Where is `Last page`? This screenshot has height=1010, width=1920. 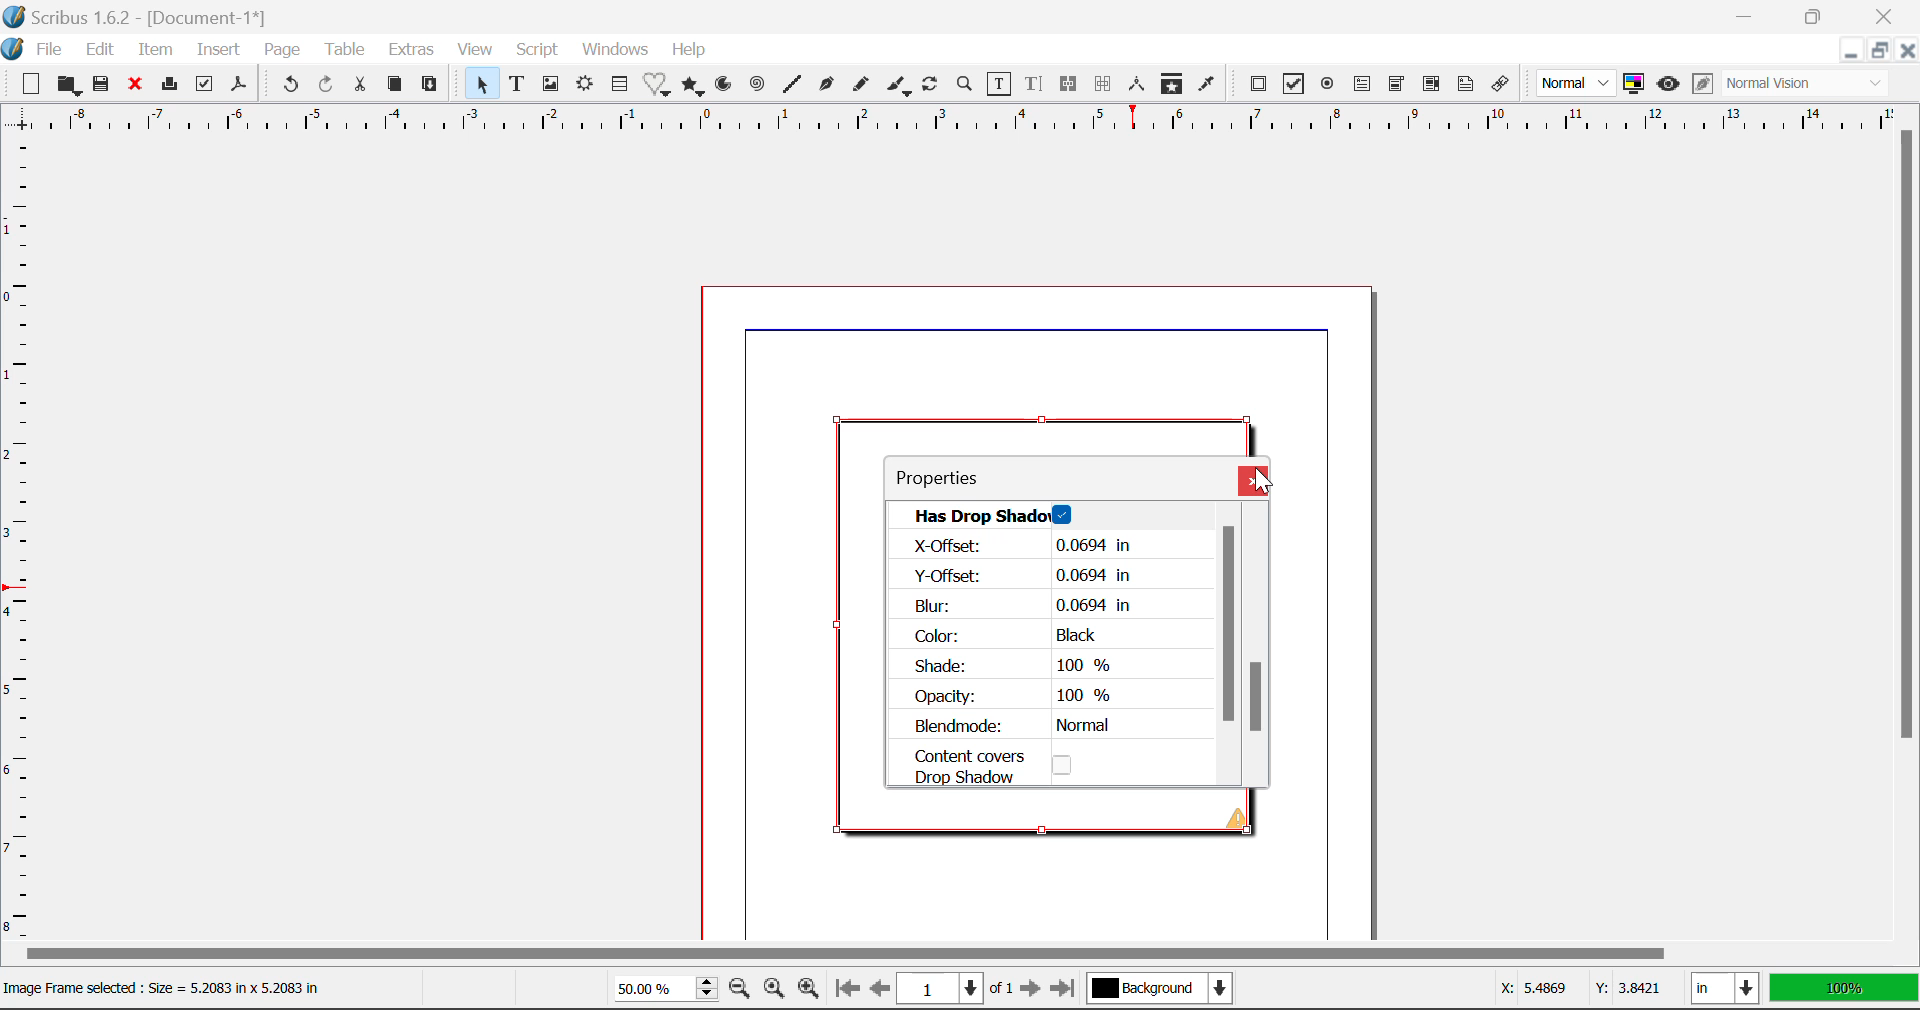
Last page is located at coordinates (1067, 985).